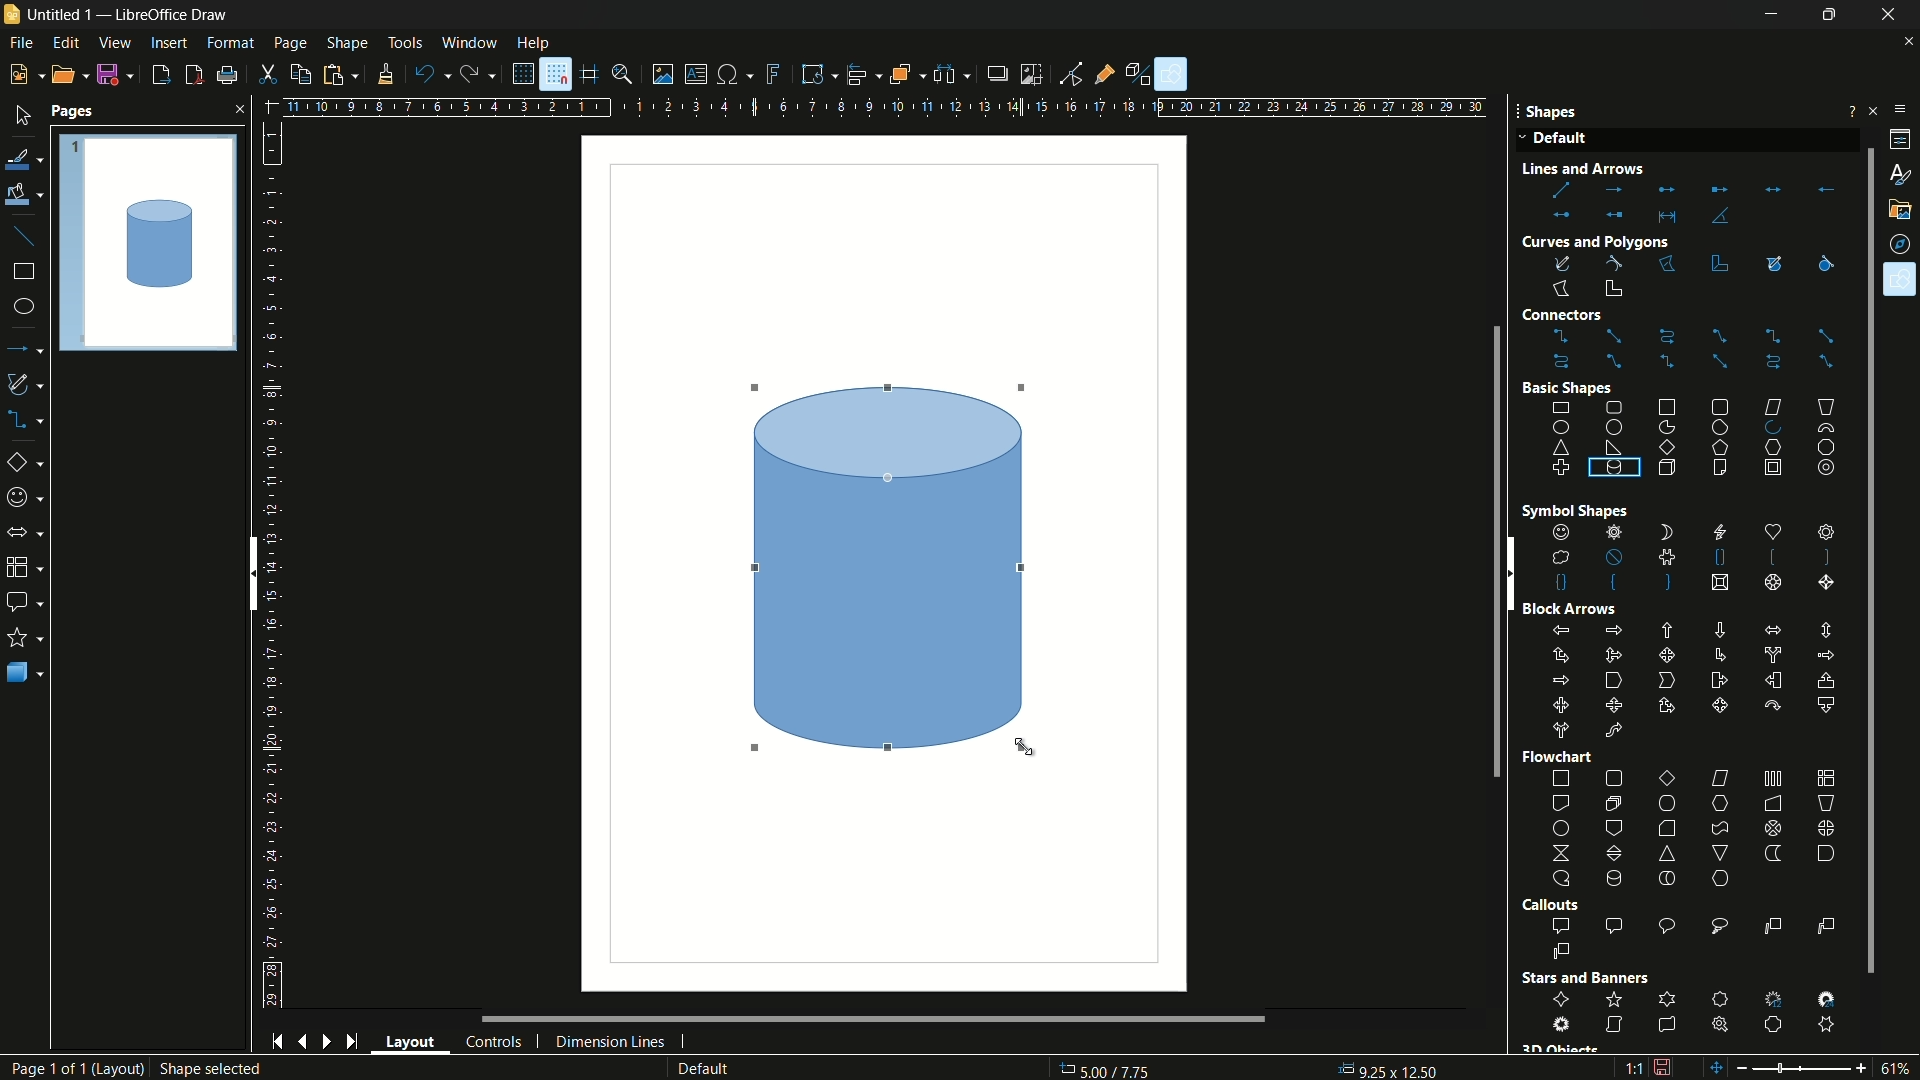  Describe the element at coordinates (694, 74) in the screenshot. I see `insert textbox` at that location.